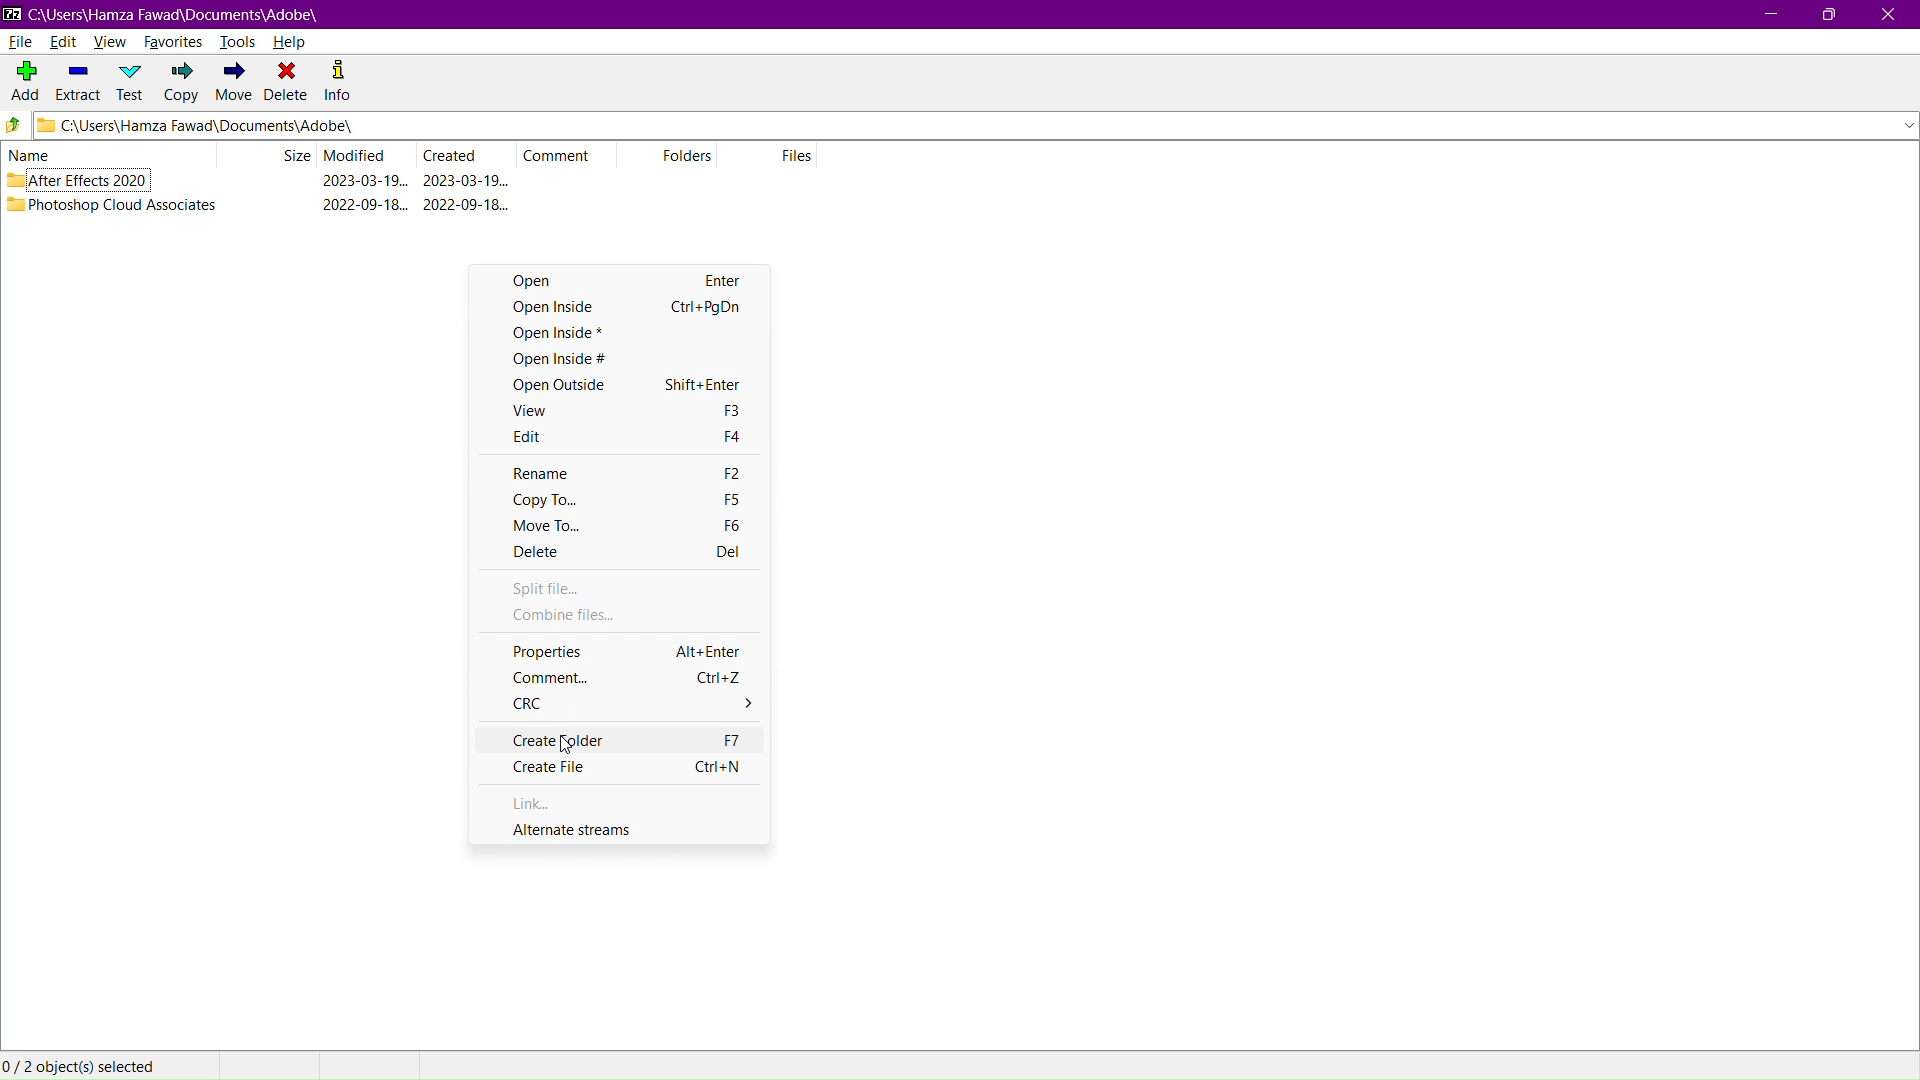  What do you see at coordinates (616, 386) in the screenshot?
I see `Open Outside ` at bounding box center [616, 386].